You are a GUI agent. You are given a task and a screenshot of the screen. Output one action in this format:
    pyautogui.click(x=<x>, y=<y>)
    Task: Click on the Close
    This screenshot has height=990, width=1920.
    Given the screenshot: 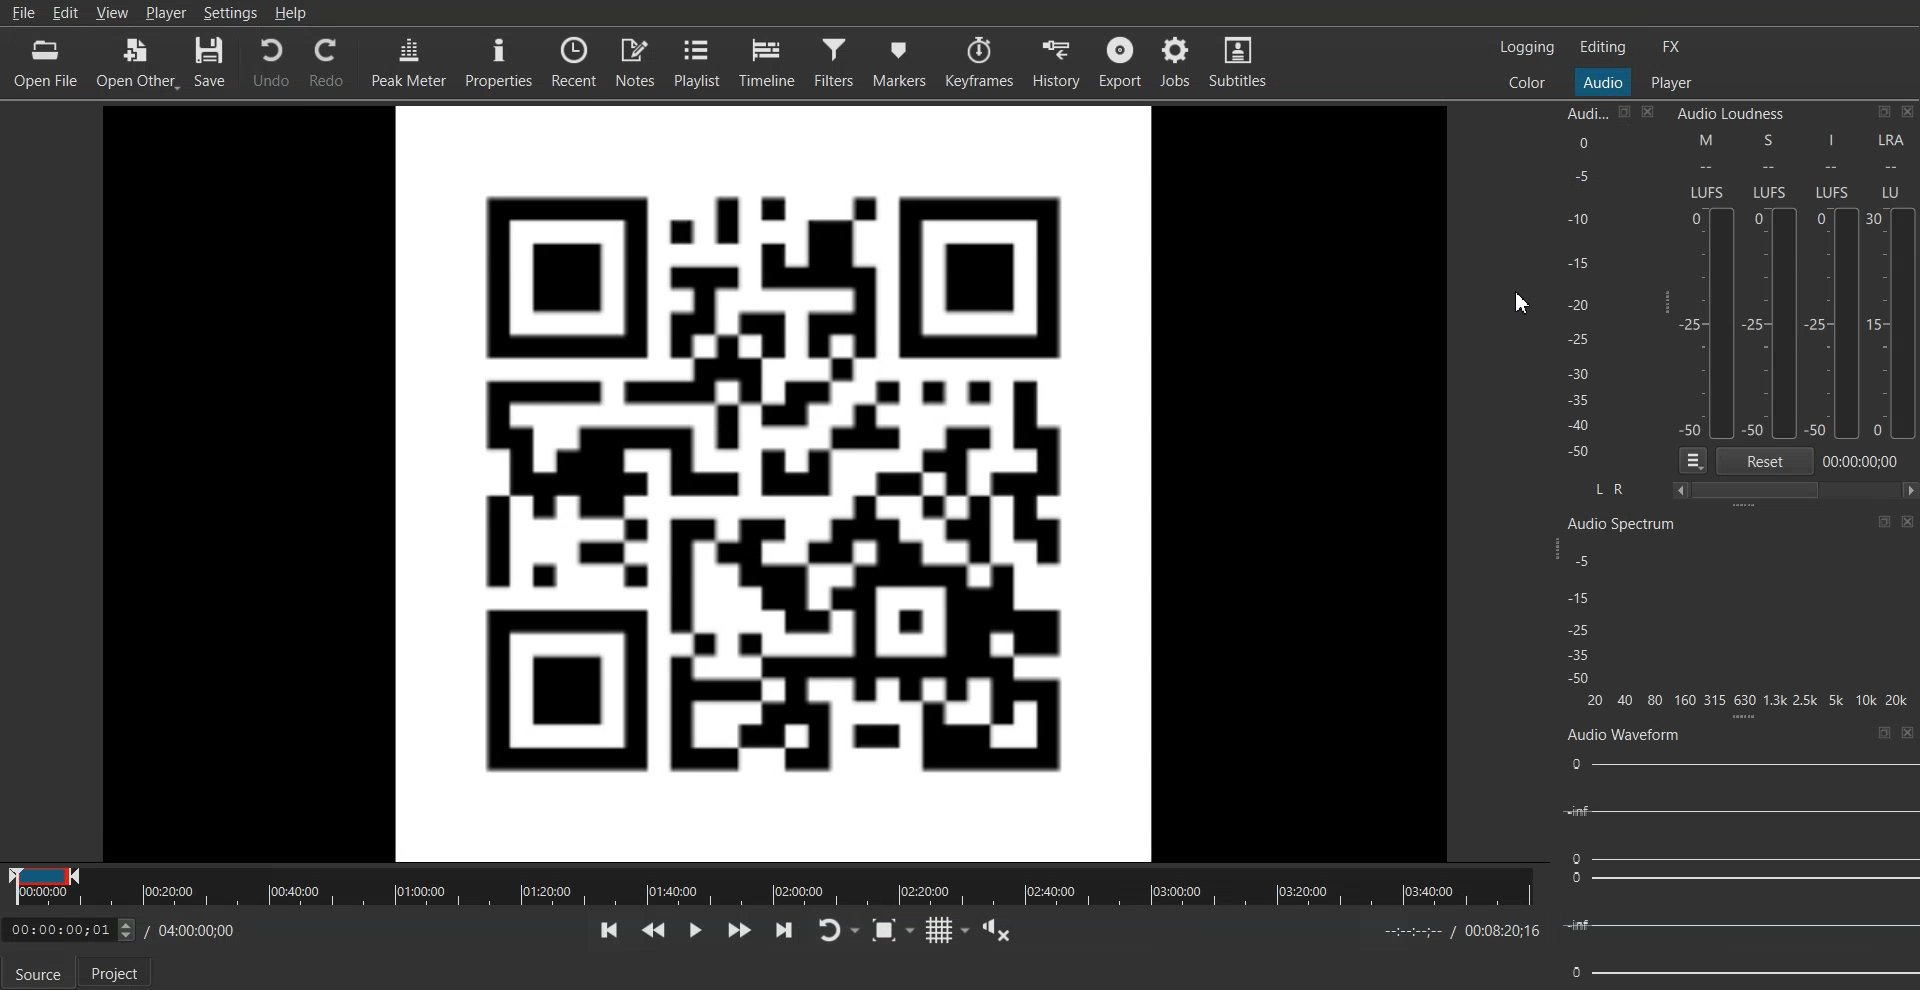 What is the action you would take?
    pyautogui.click(x=1648, y=112)
    